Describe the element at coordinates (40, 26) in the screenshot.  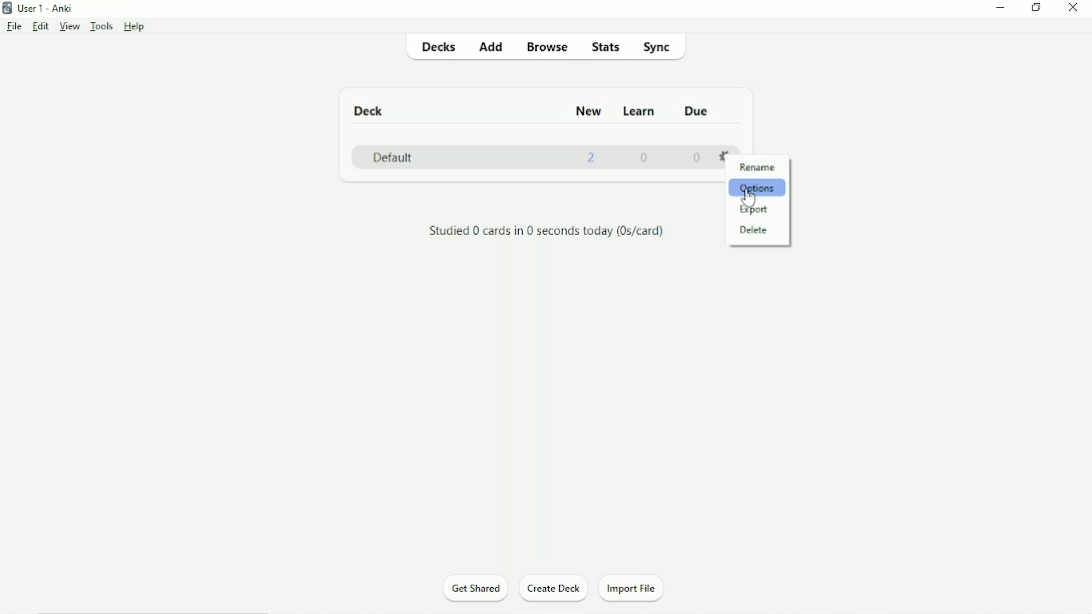
I see `Edit` at that location.